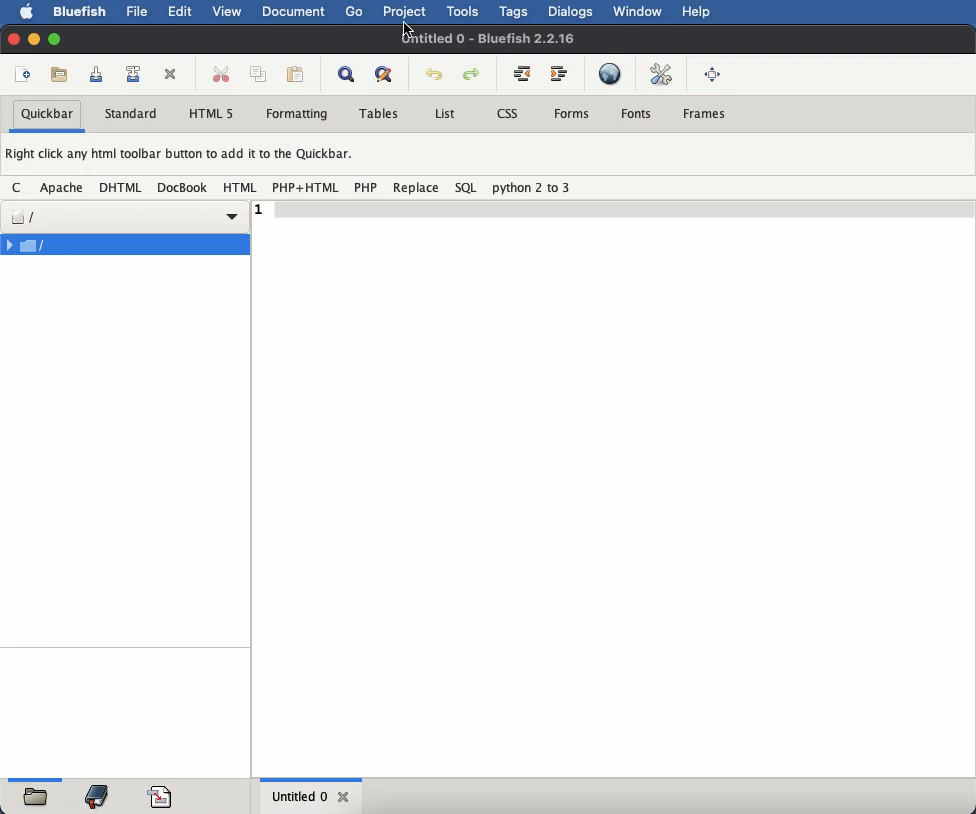  I want to click on copy, so click(261, 75).